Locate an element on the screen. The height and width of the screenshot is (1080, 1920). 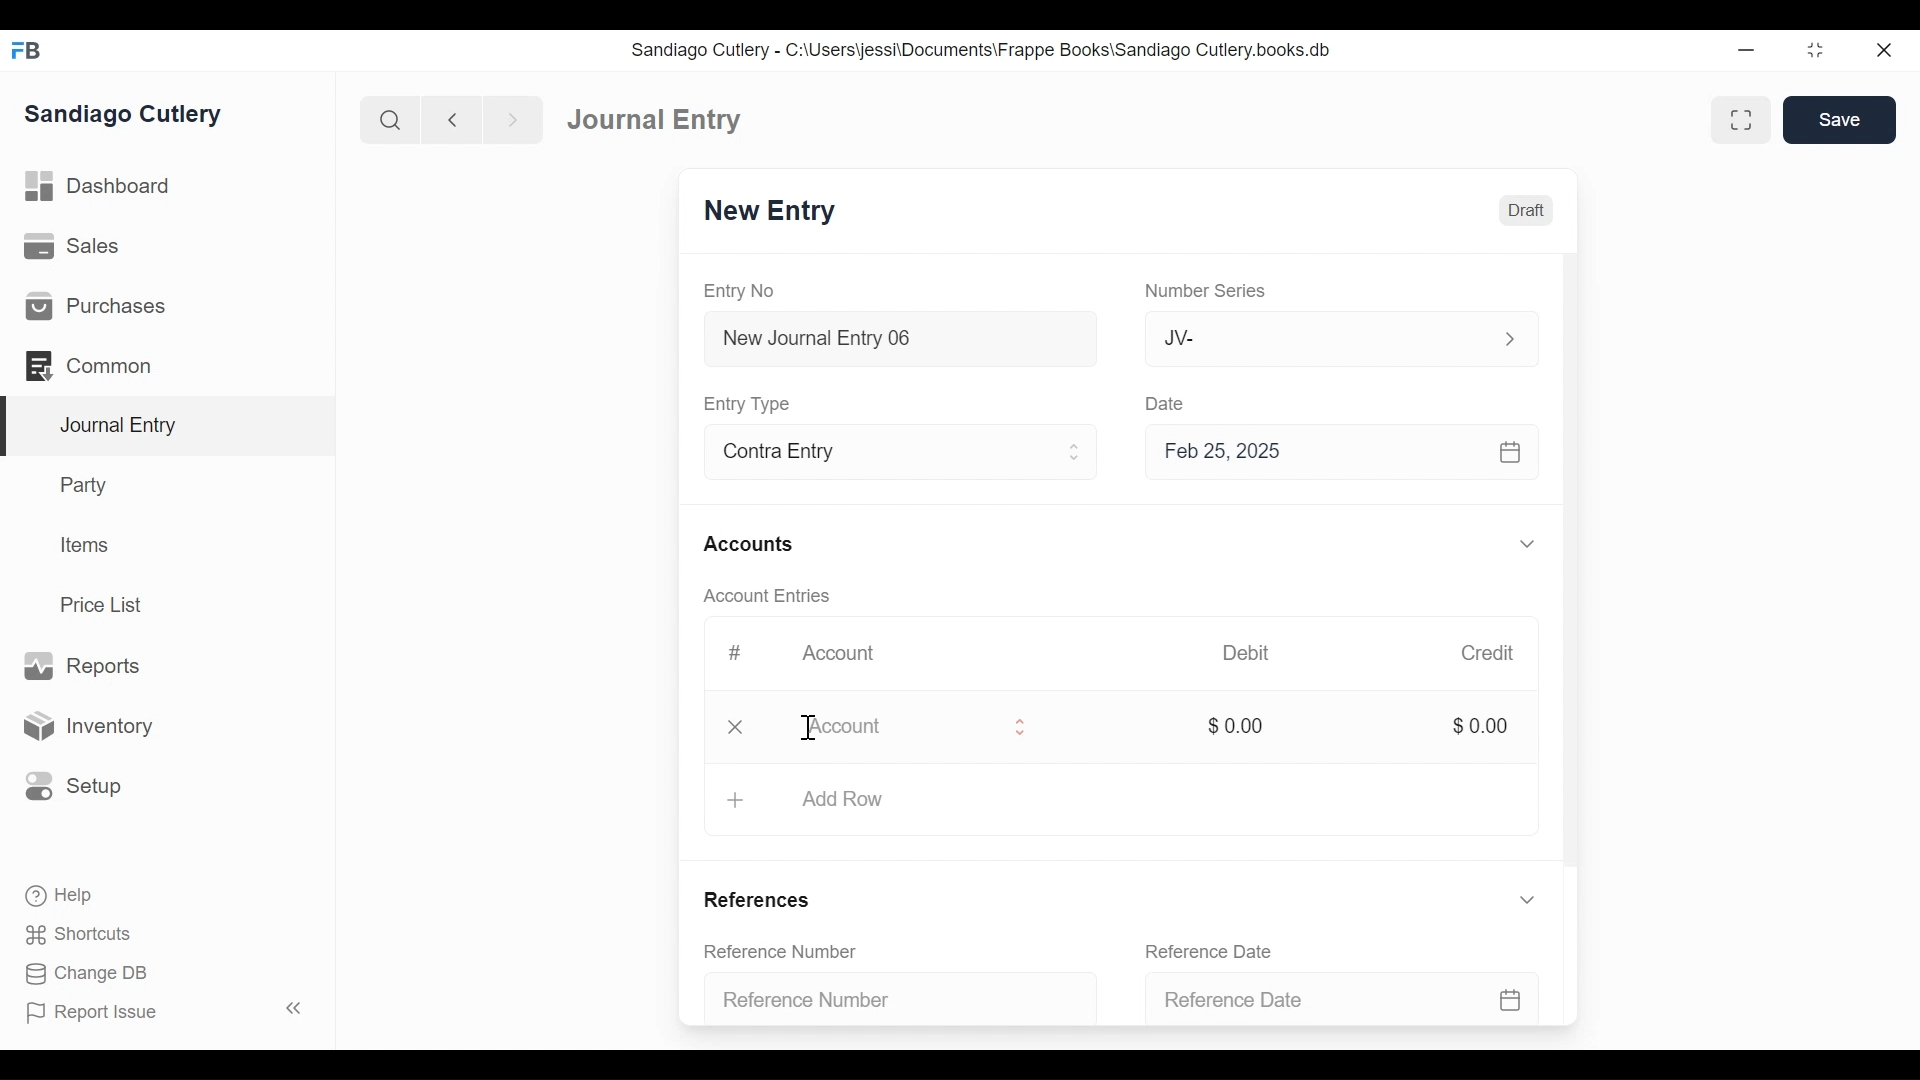
Change DB is located at coordinates (90, 976).